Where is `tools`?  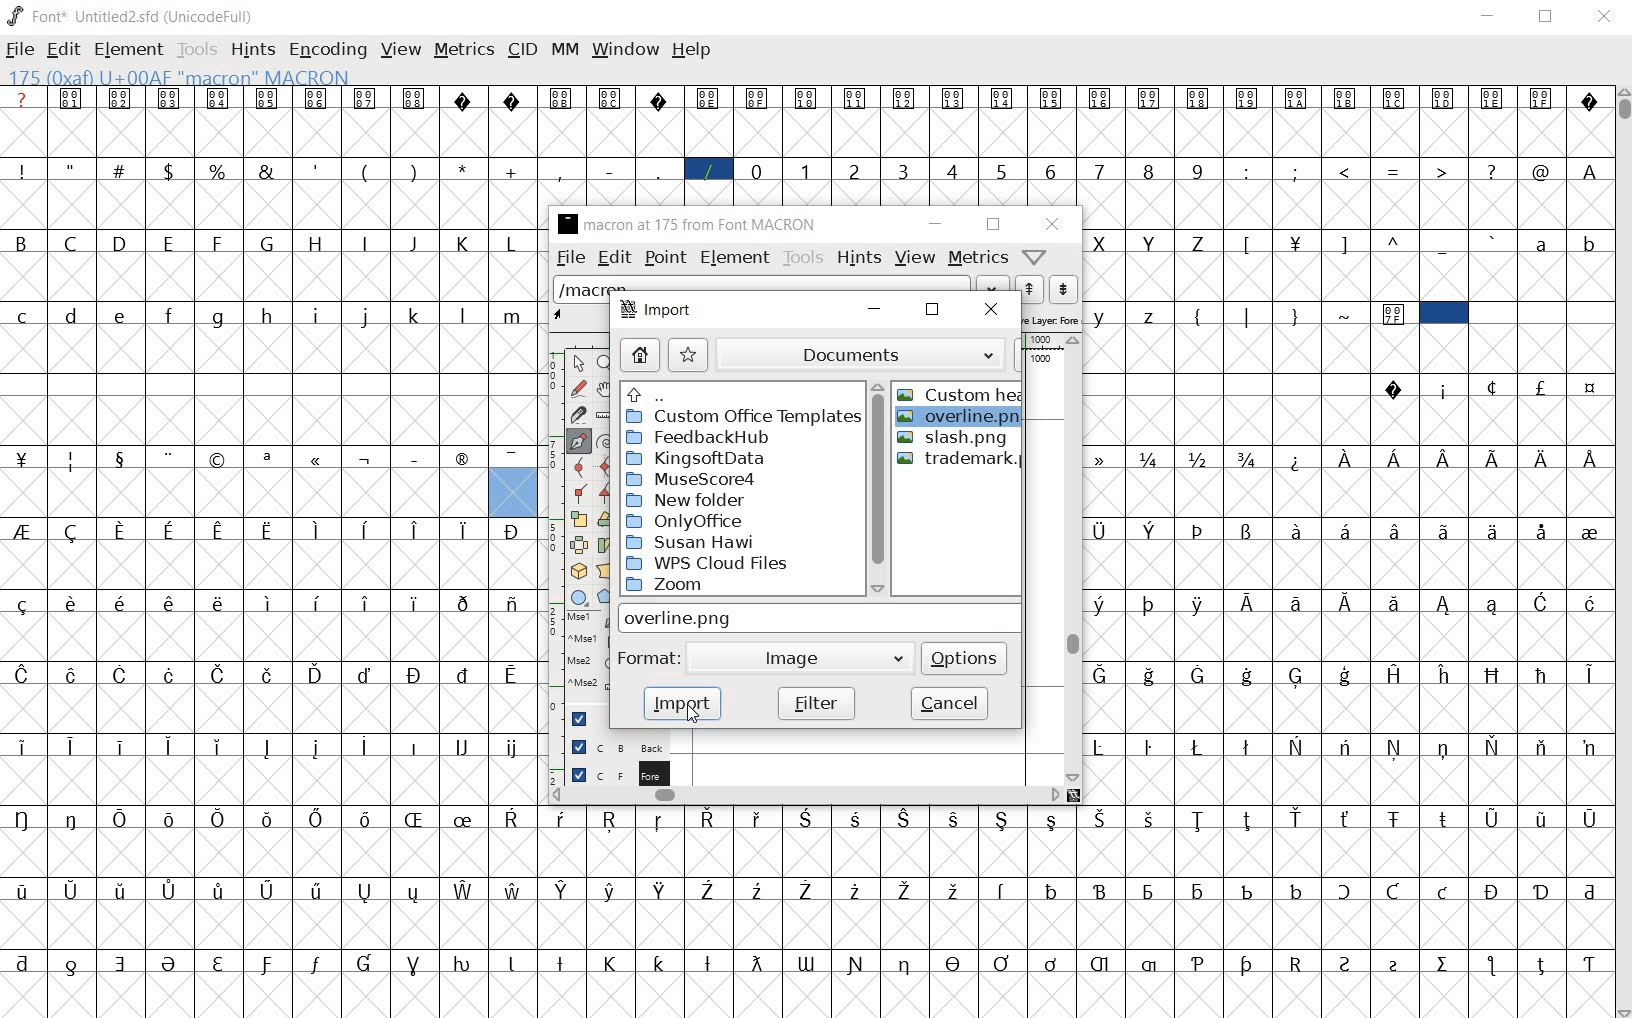
tools is located at coordinates (803, 255).